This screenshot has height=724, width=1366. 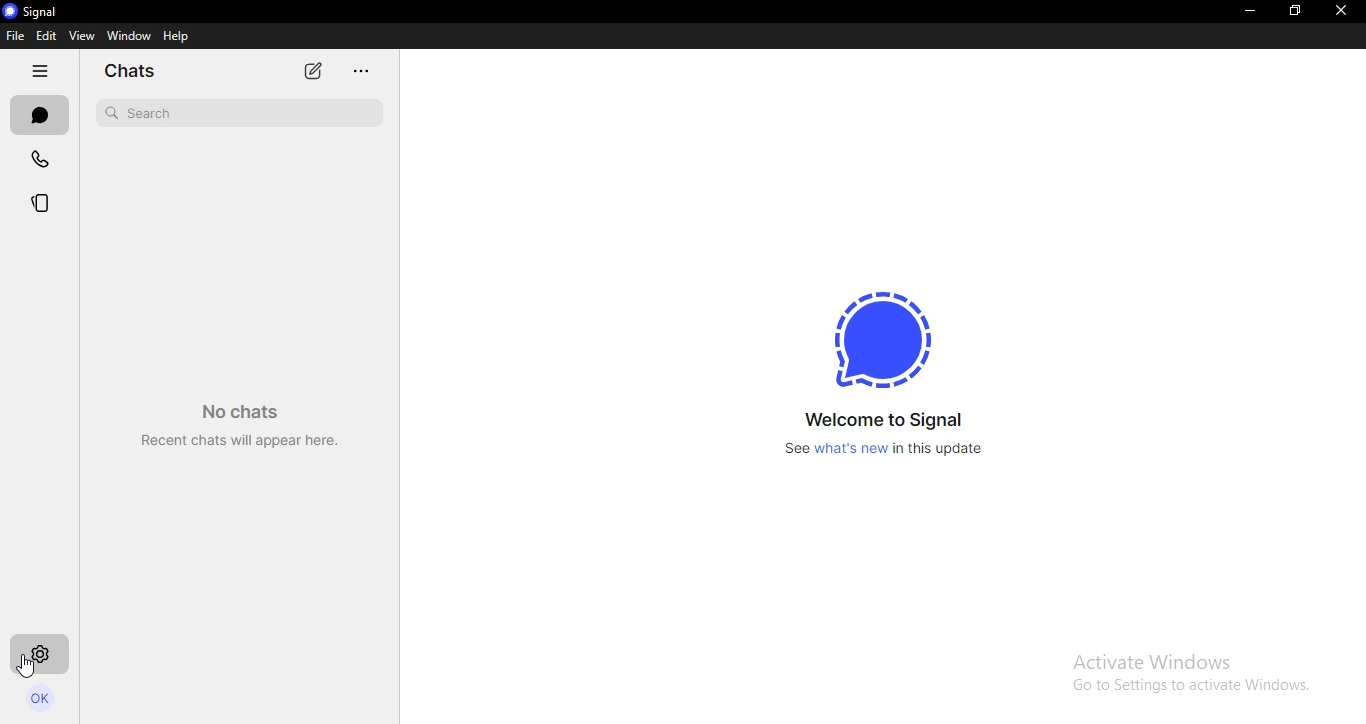 What do you see at coordinates (1290, 14) in the screenshot?
I see `restore down` at bounding box center [1290, 14].